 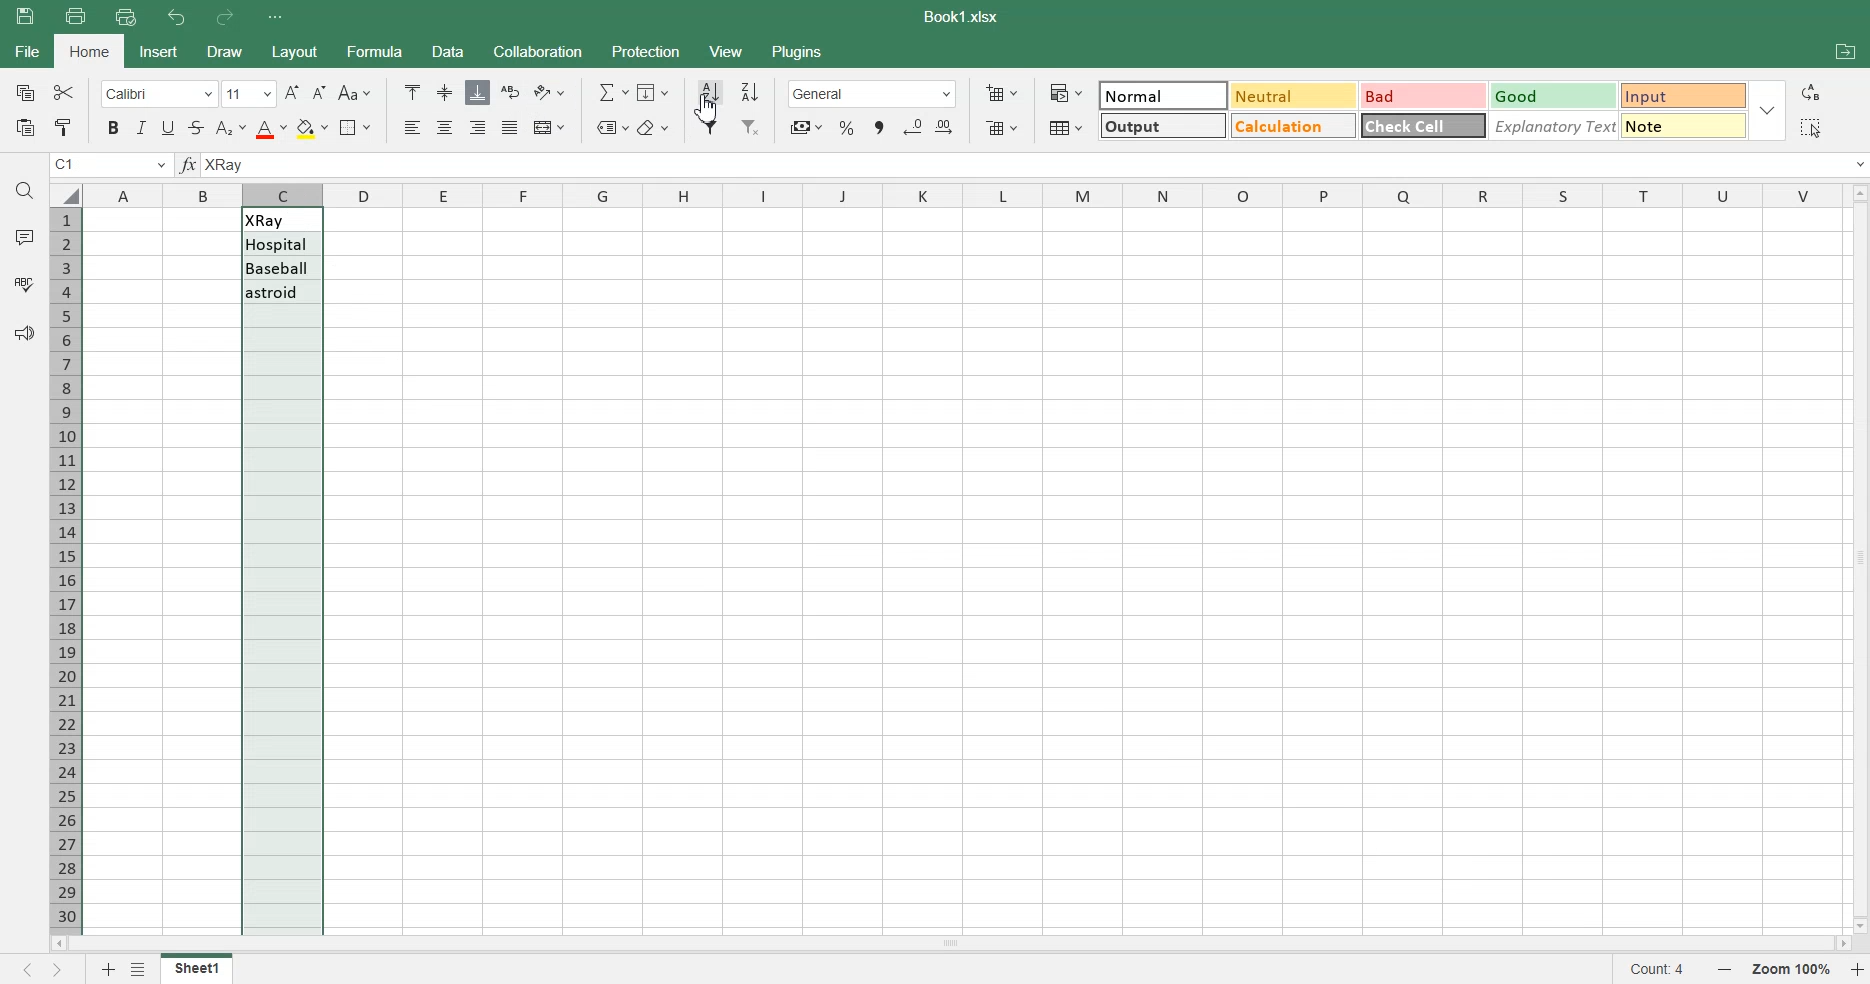 I want to click on Check cell, so click(x=1423, y=130).